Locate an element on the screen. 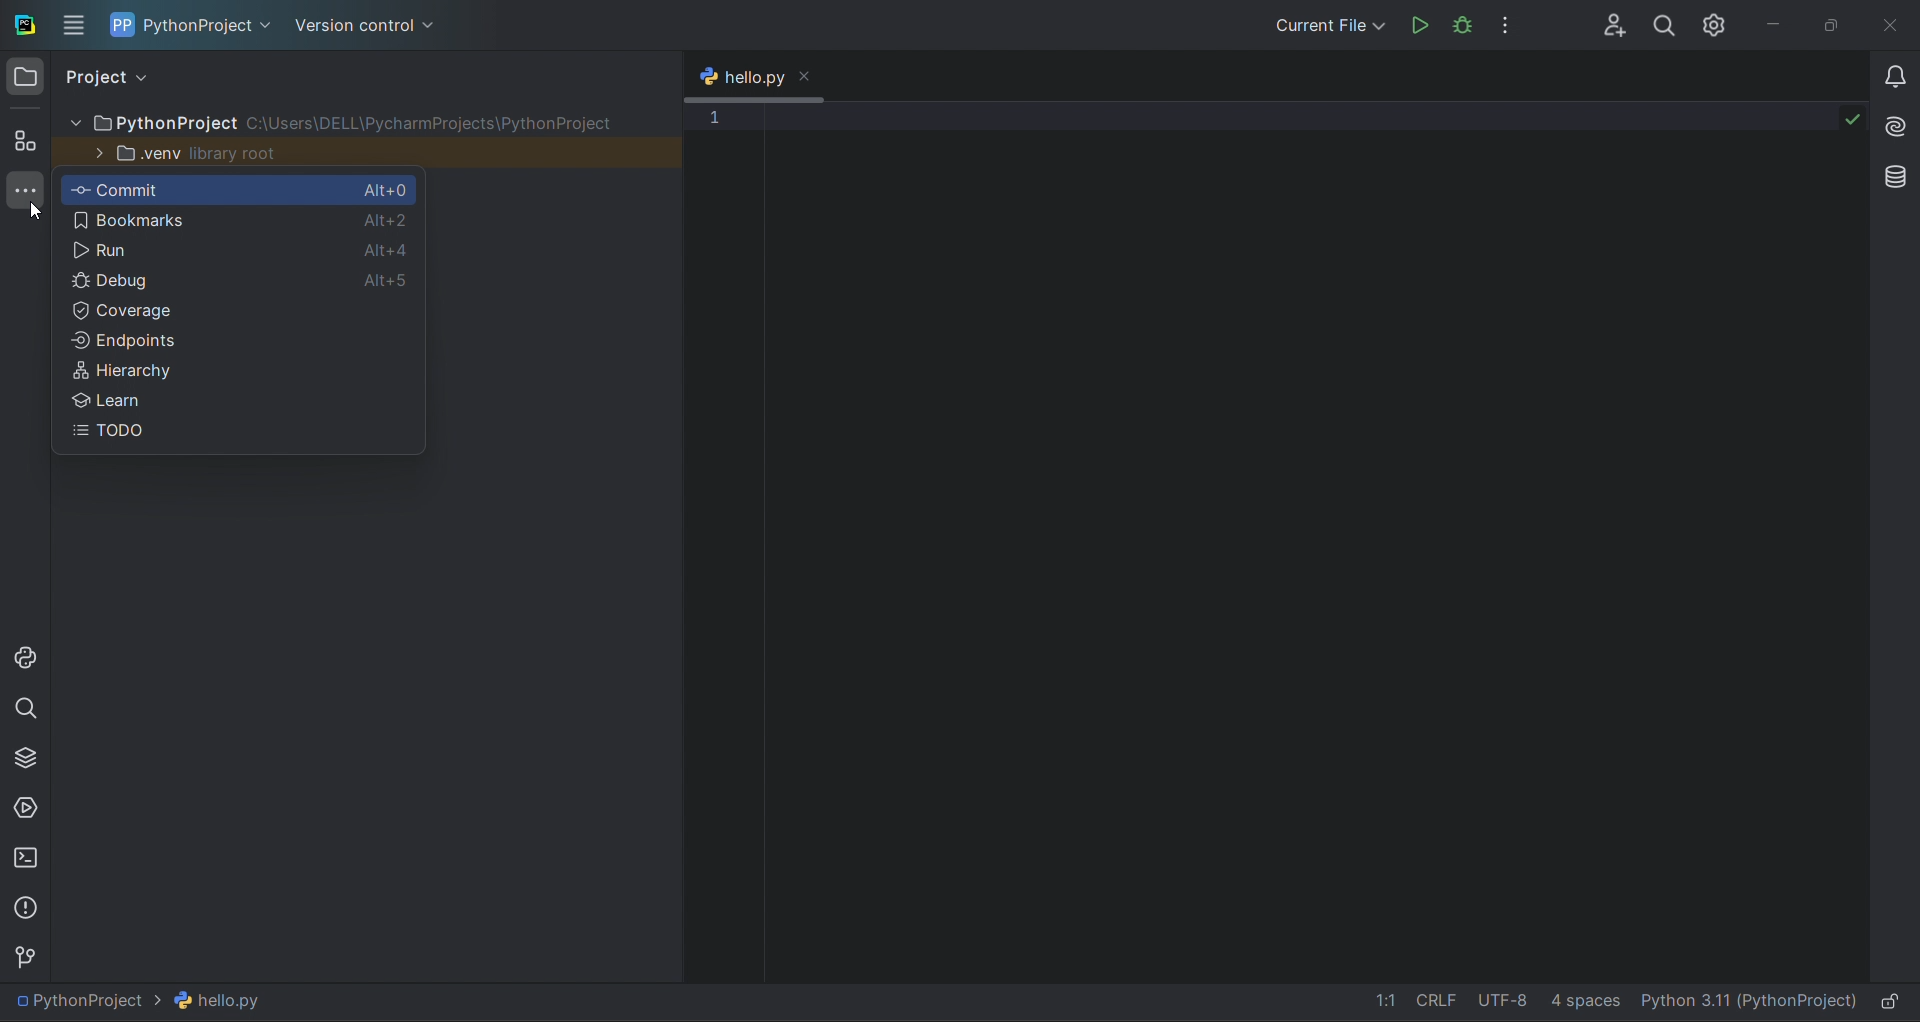 This screenshot has width=1920, height=1022. 11 CRLF UTF-8 4spaces Python 3.11 (PythonProject) is located at coordinates (1617, 1002).